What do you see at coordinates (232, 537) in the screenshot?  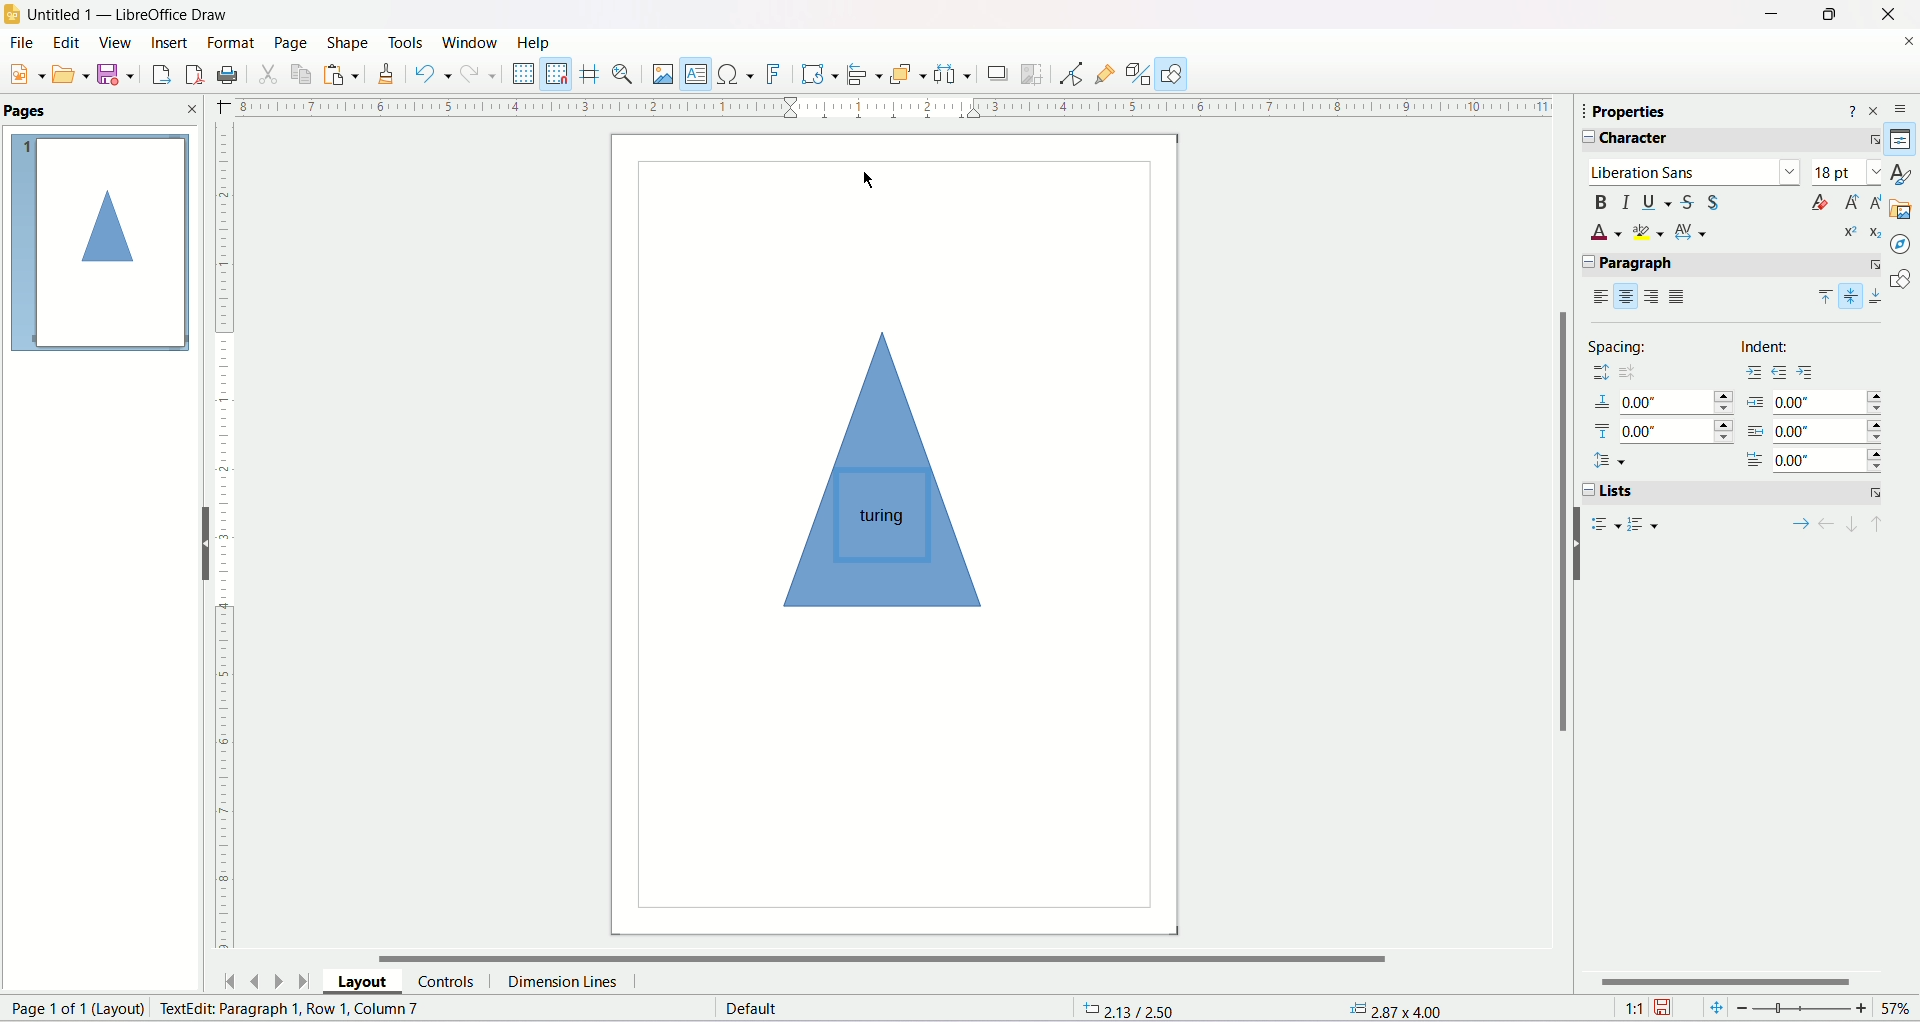 I see `Vertical Ruler` at bounding box center [232, 537].